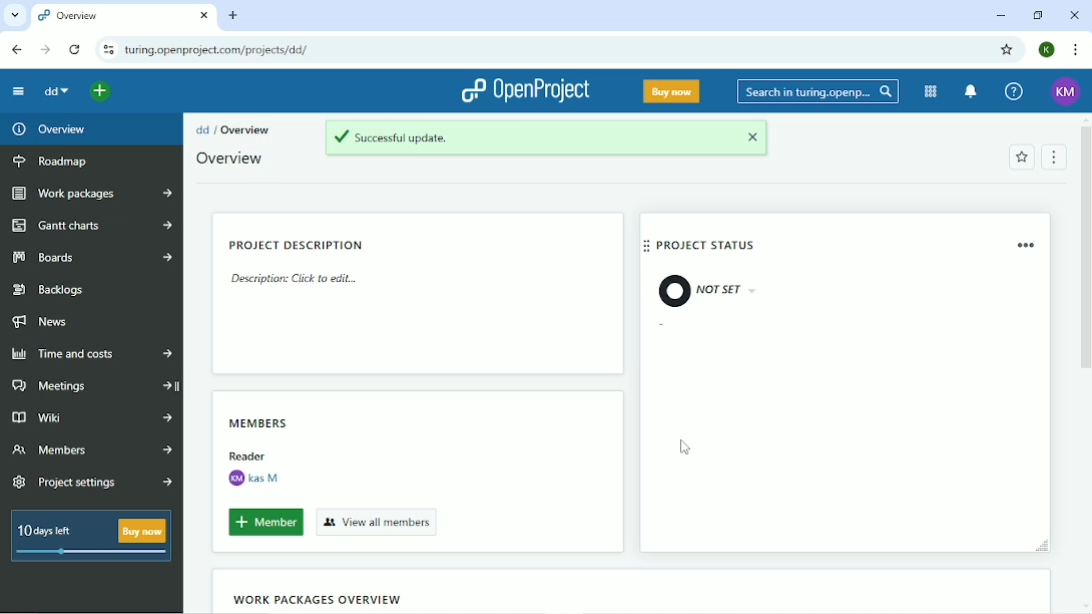 The width and height of the screenshot is (1092, 614). Describe the element at coordinates (317, 599) in the screenshot. I see `Work packages overview` at that location.